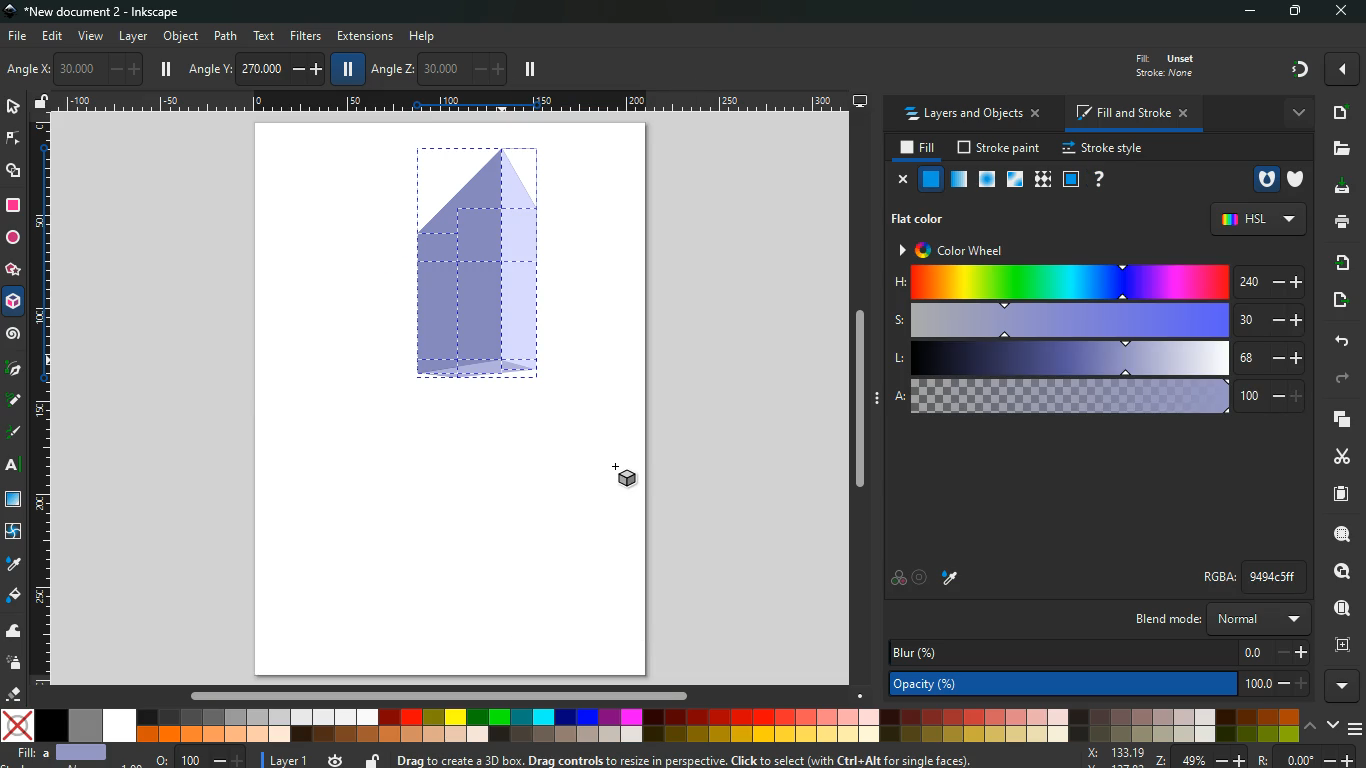  I want to click on eraser, so click(16, 696).